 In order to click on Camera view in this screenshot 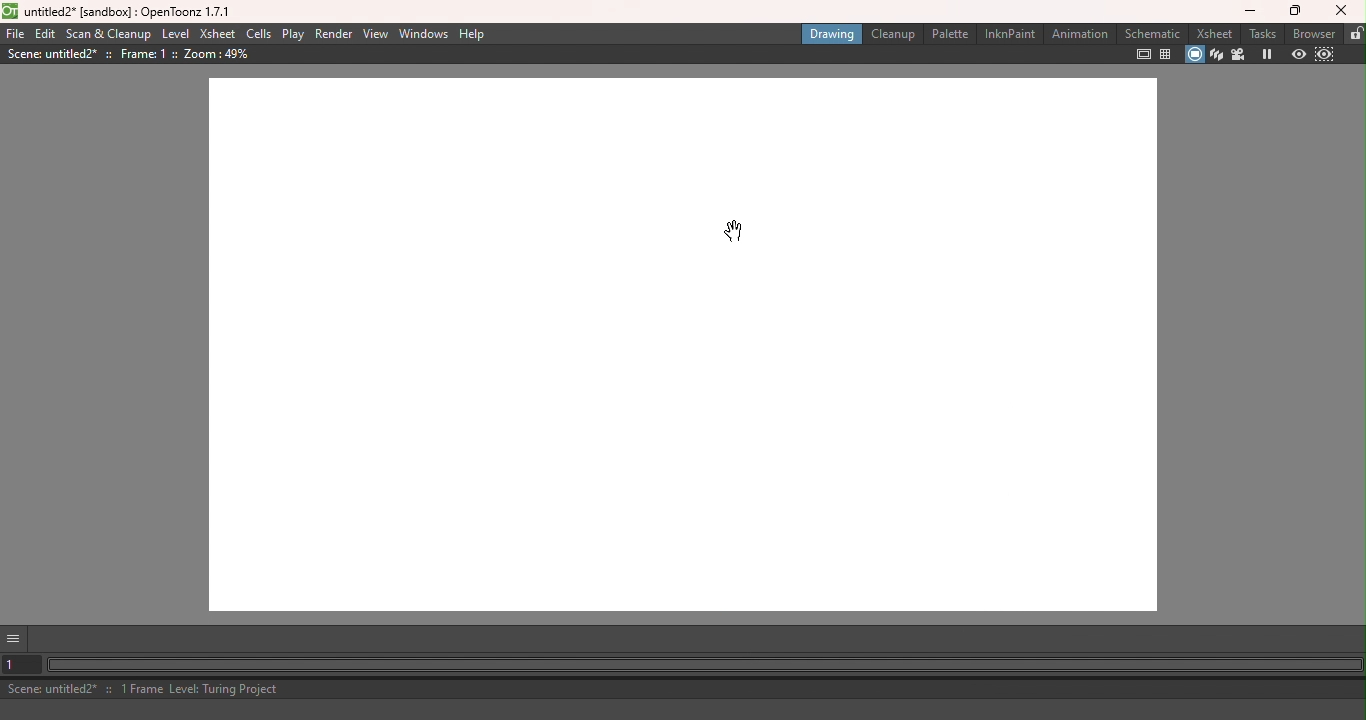, I will do `click(1241, 55)`.